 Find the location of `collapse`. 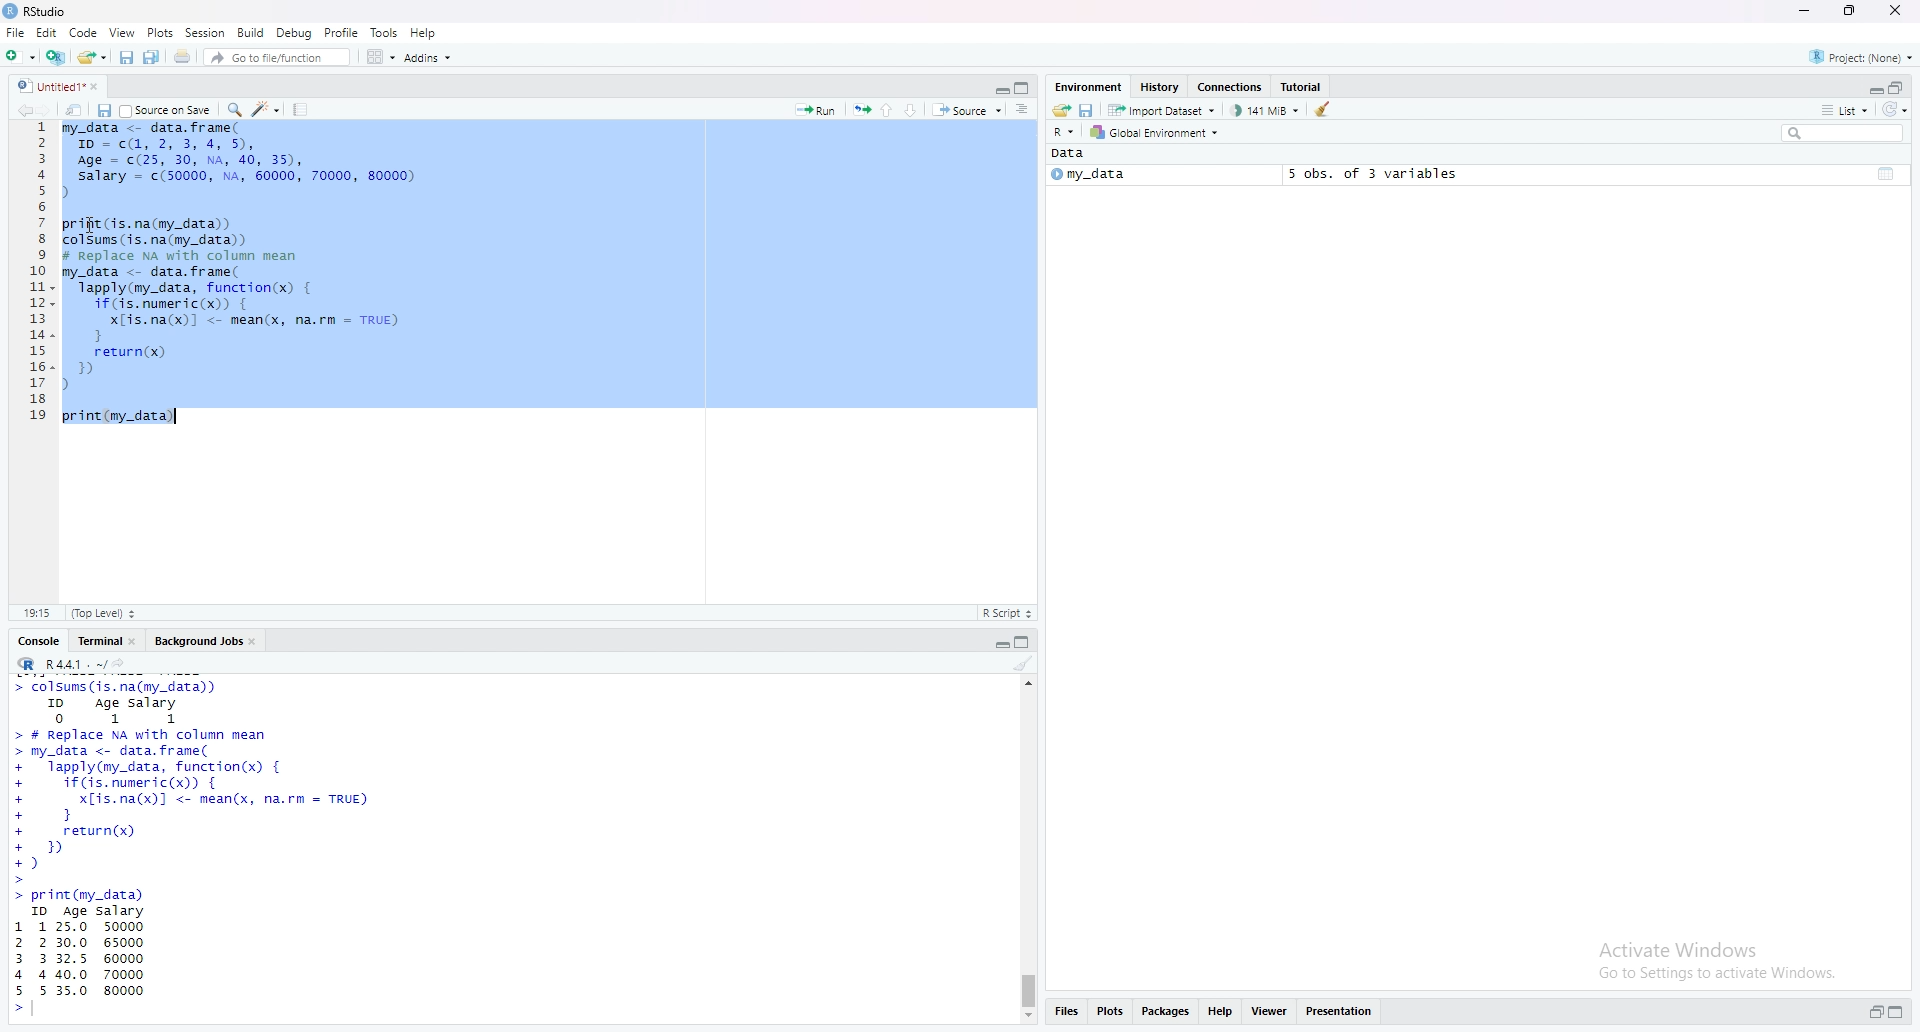

collapse is located at coordinates (1887, 172).